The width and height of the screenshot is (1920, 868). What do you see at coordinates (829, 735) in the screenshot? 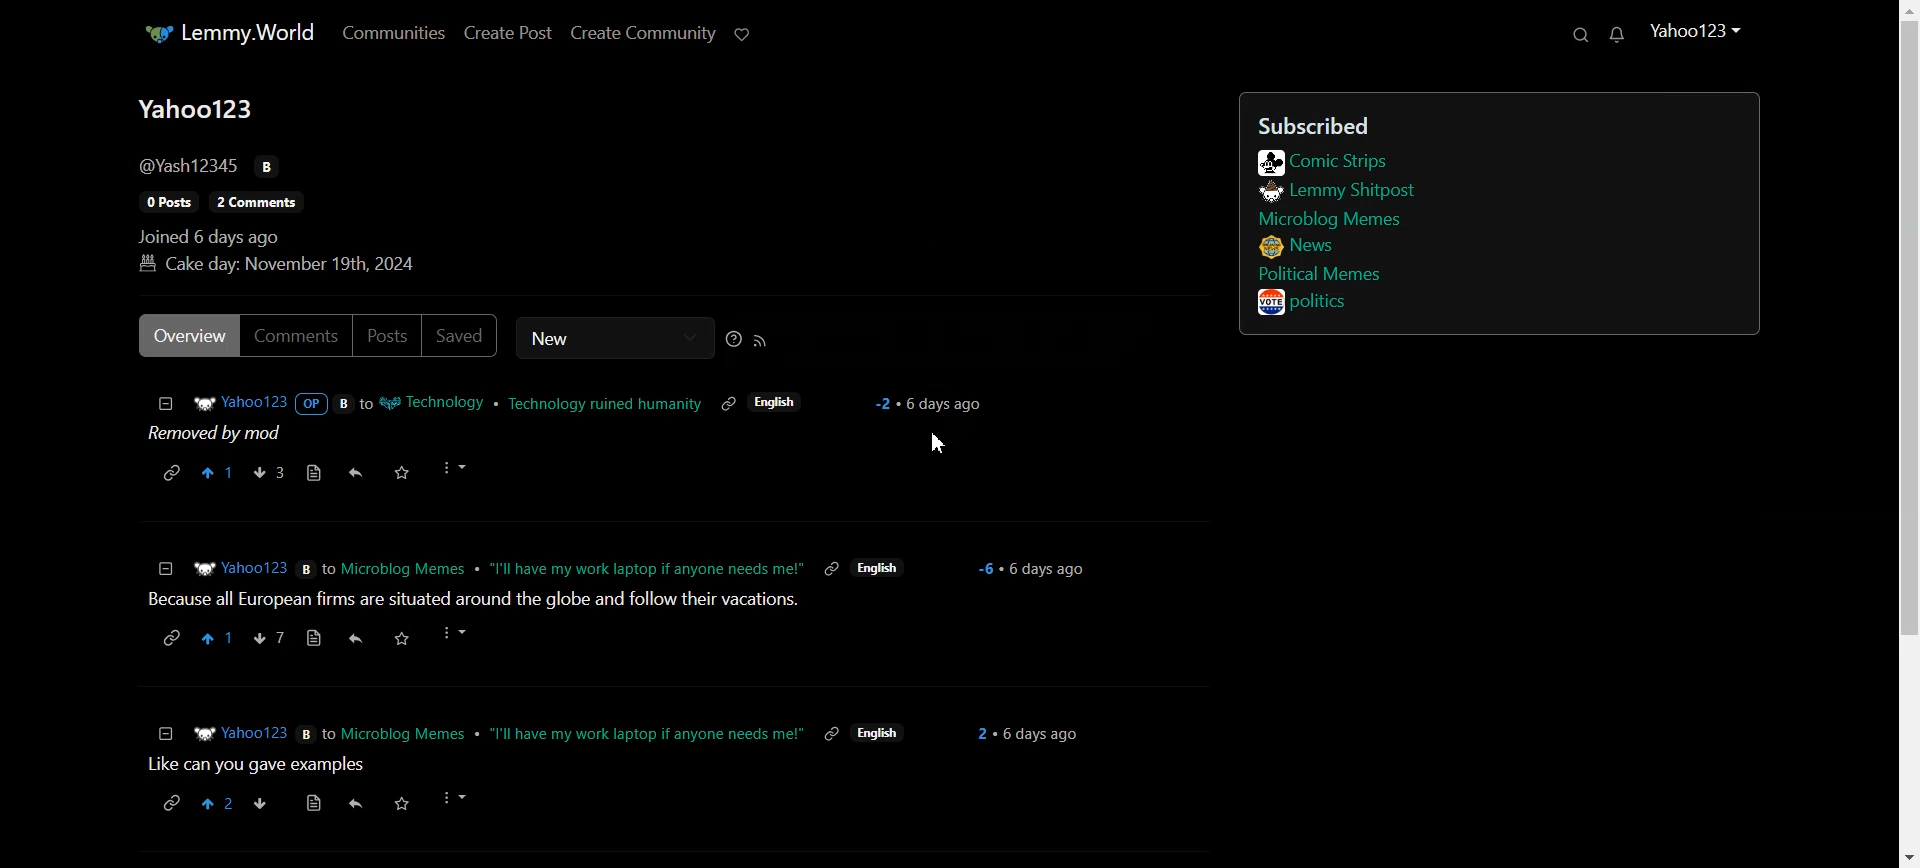
I see `ne ne` at bounding box center [829, 735].